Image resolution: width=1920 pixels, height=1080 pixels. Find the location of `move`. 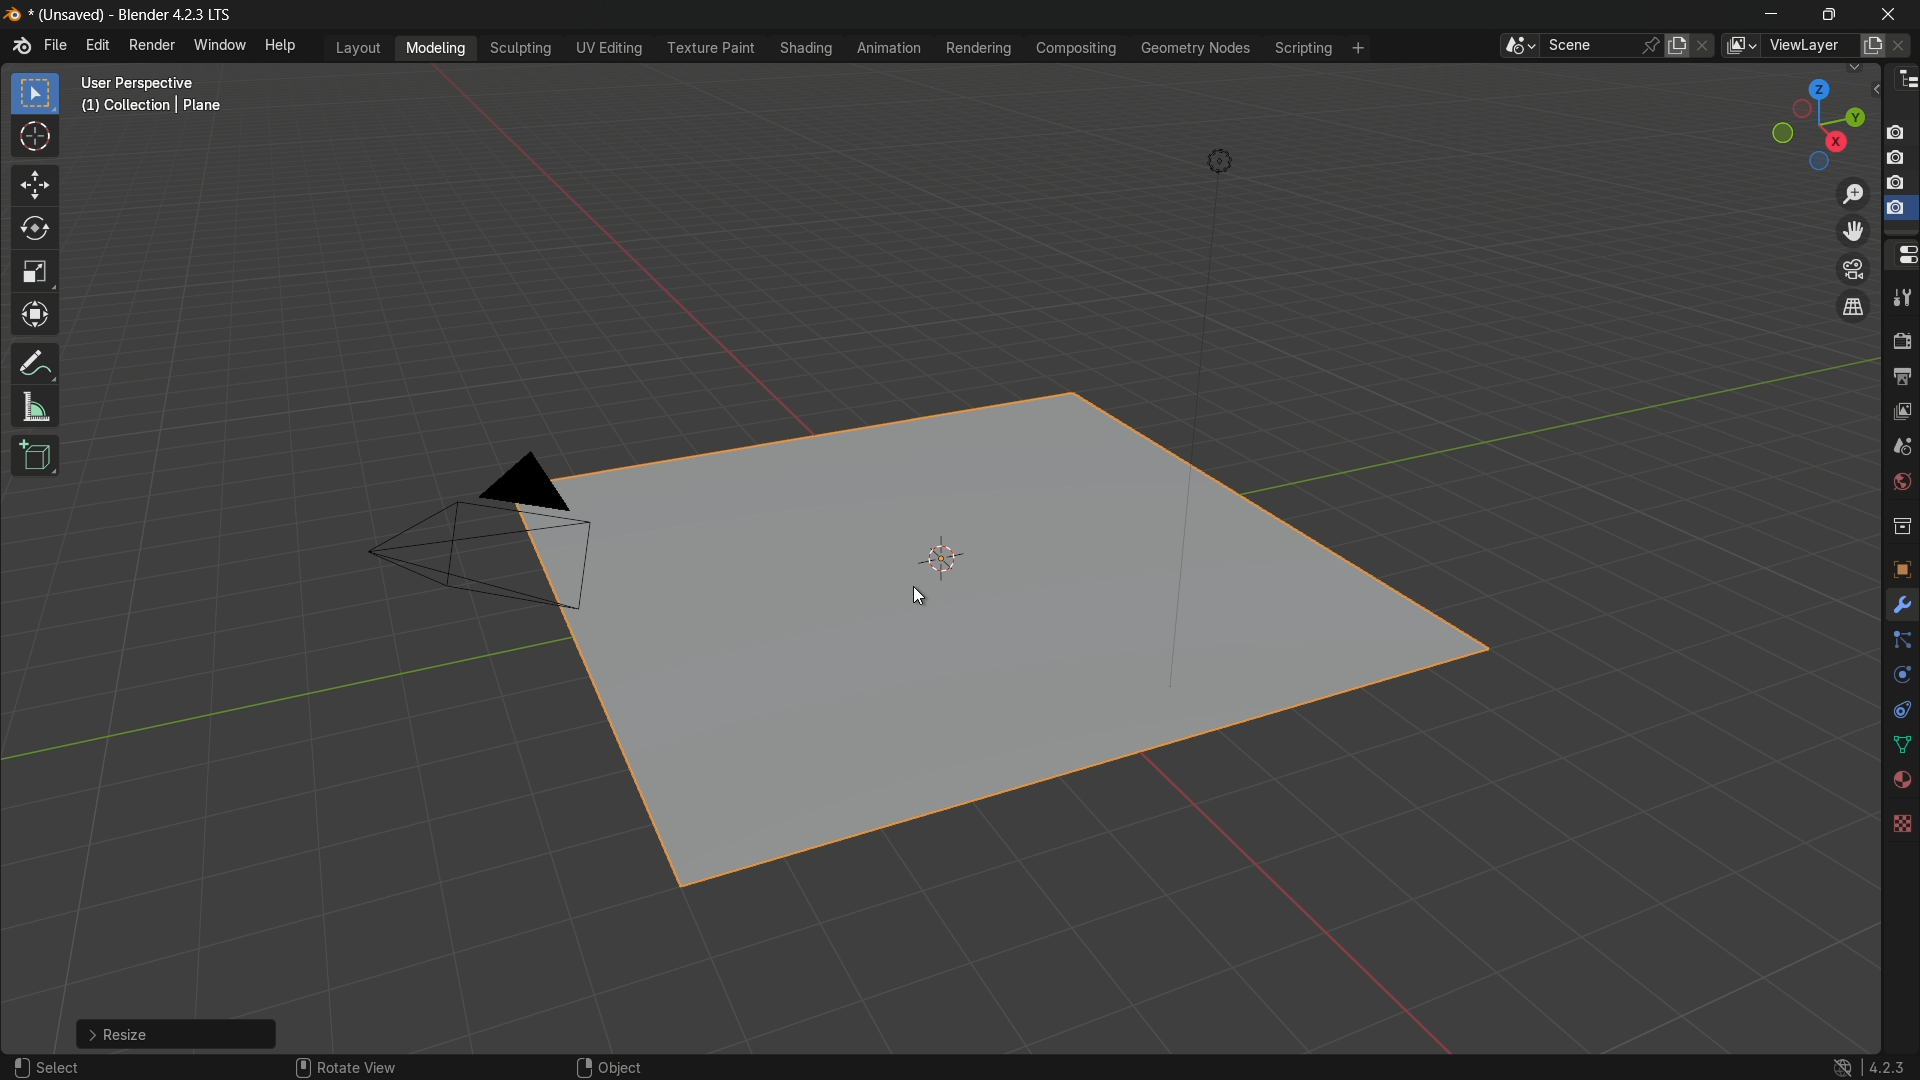

move is located at coordinates (38, 186).